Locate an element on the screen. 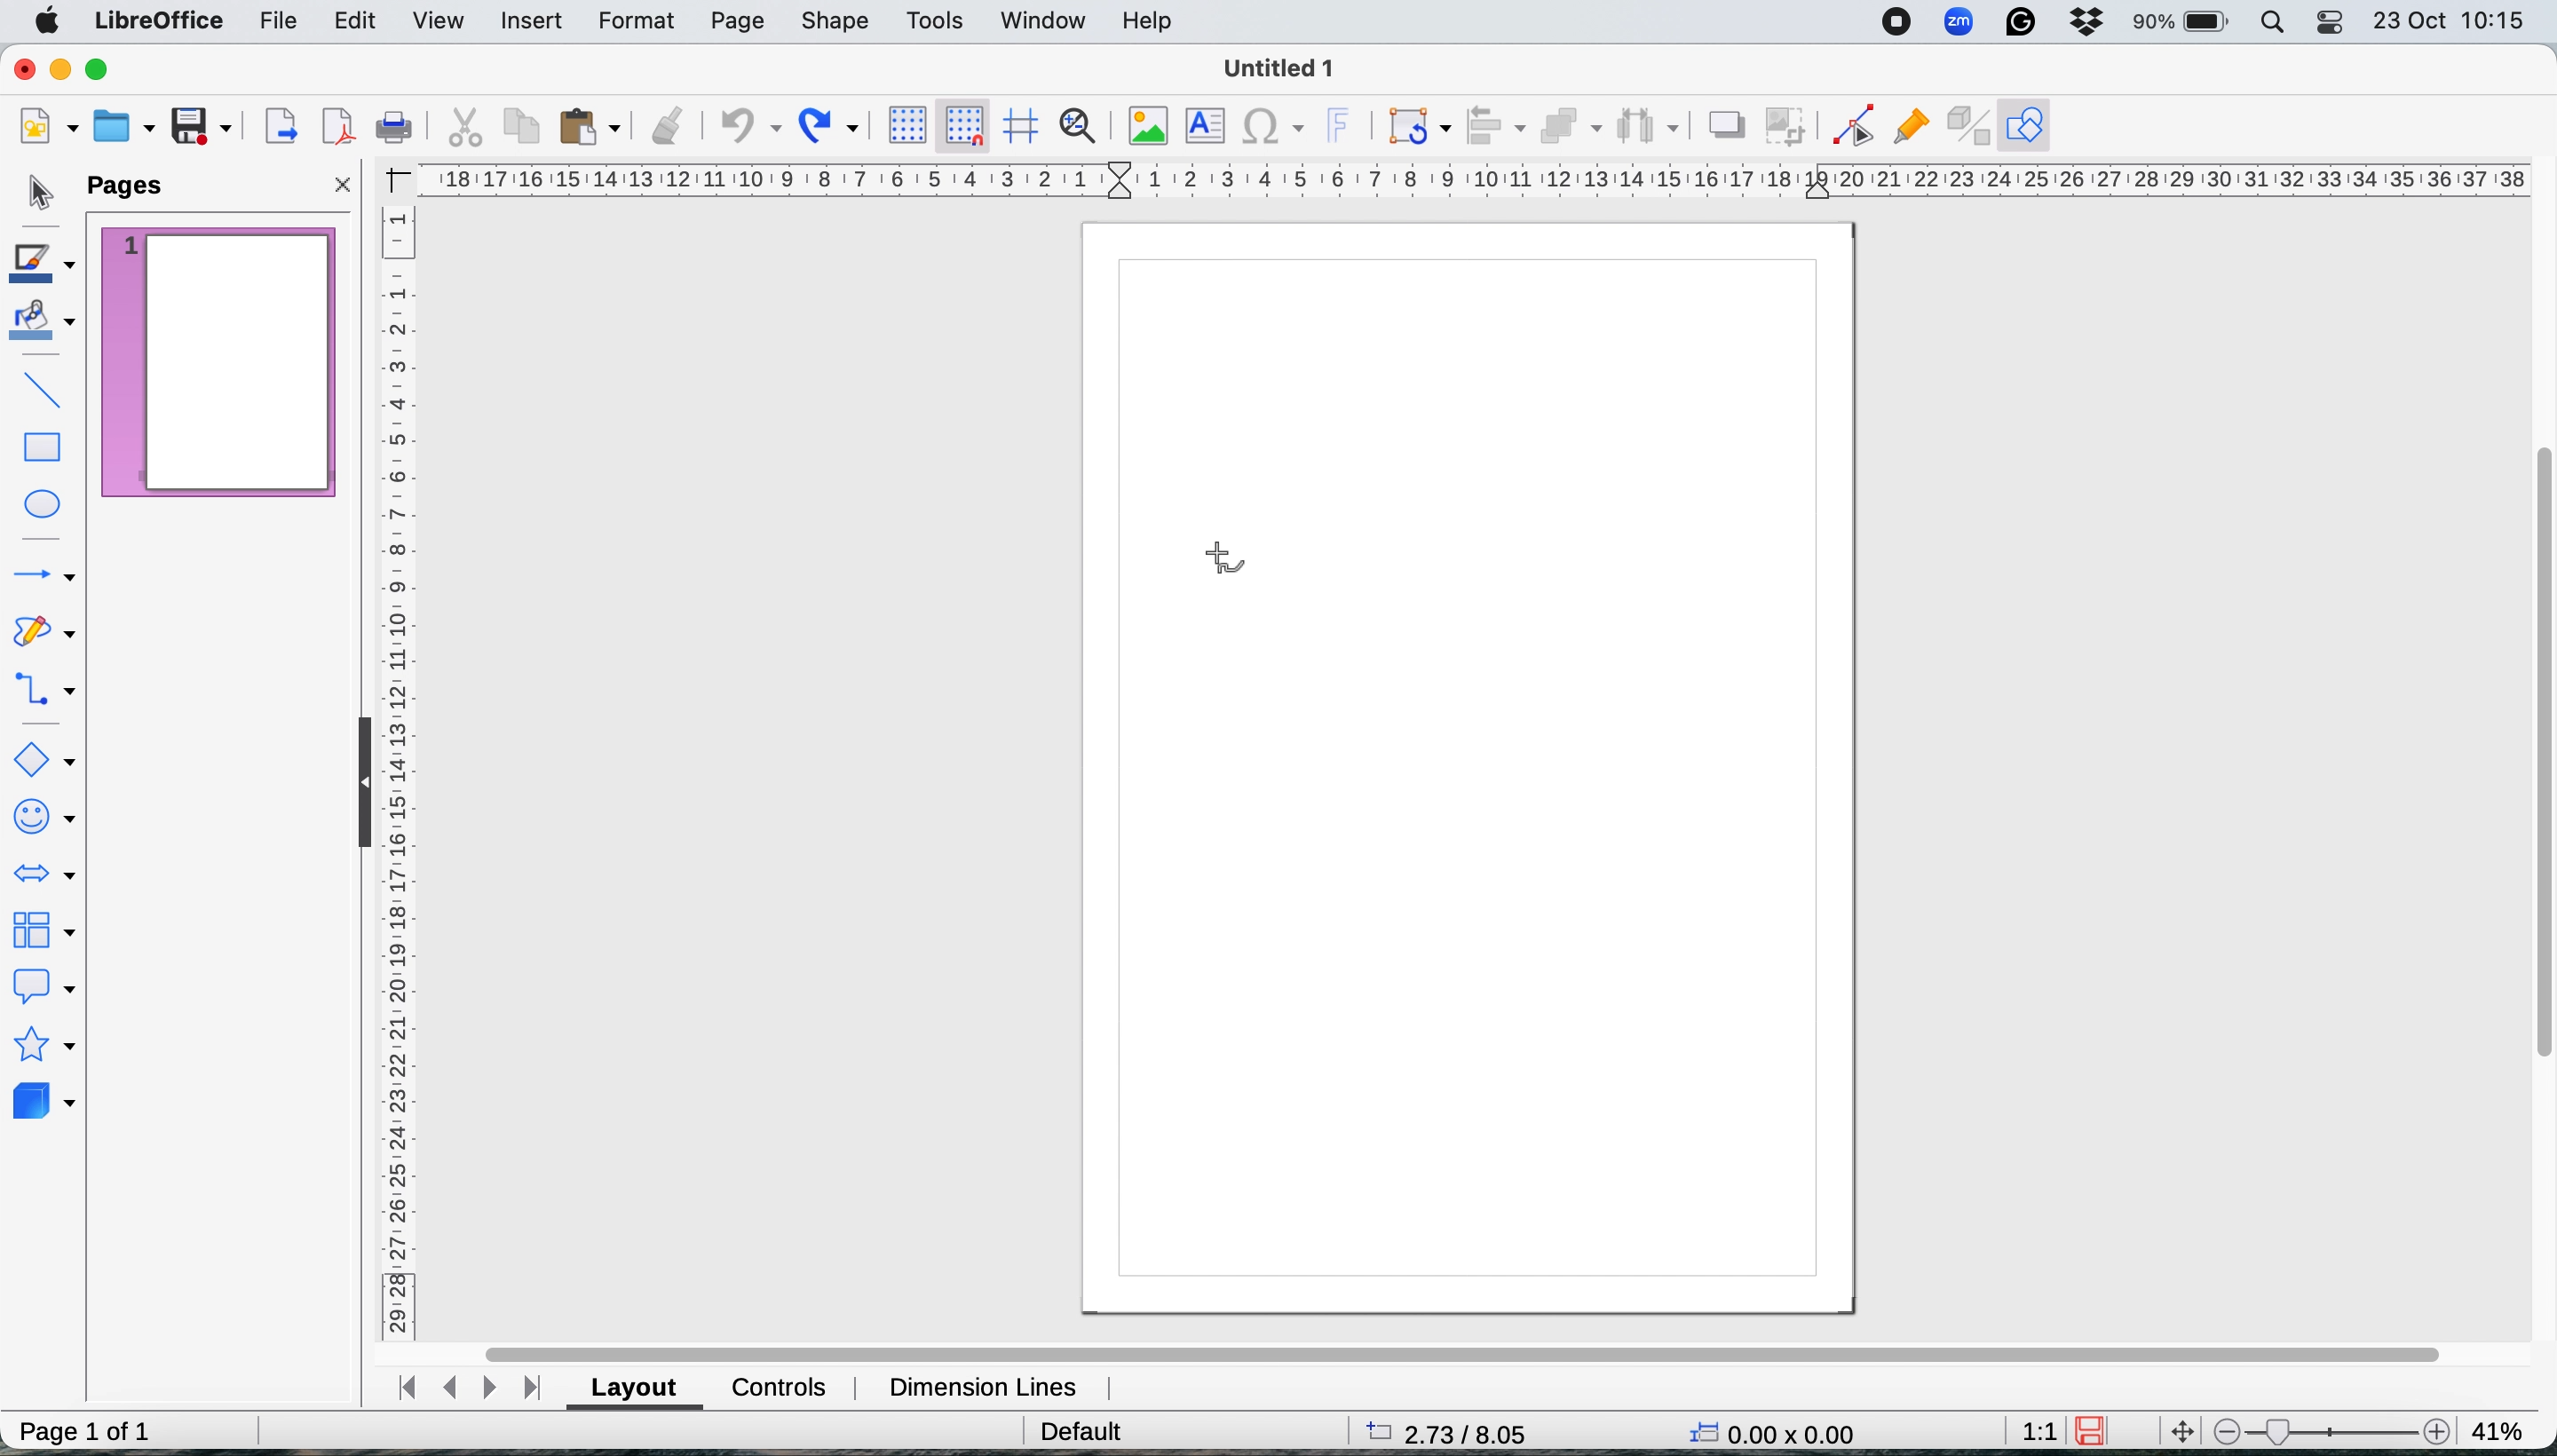  view is located at coordinates (440, 20).